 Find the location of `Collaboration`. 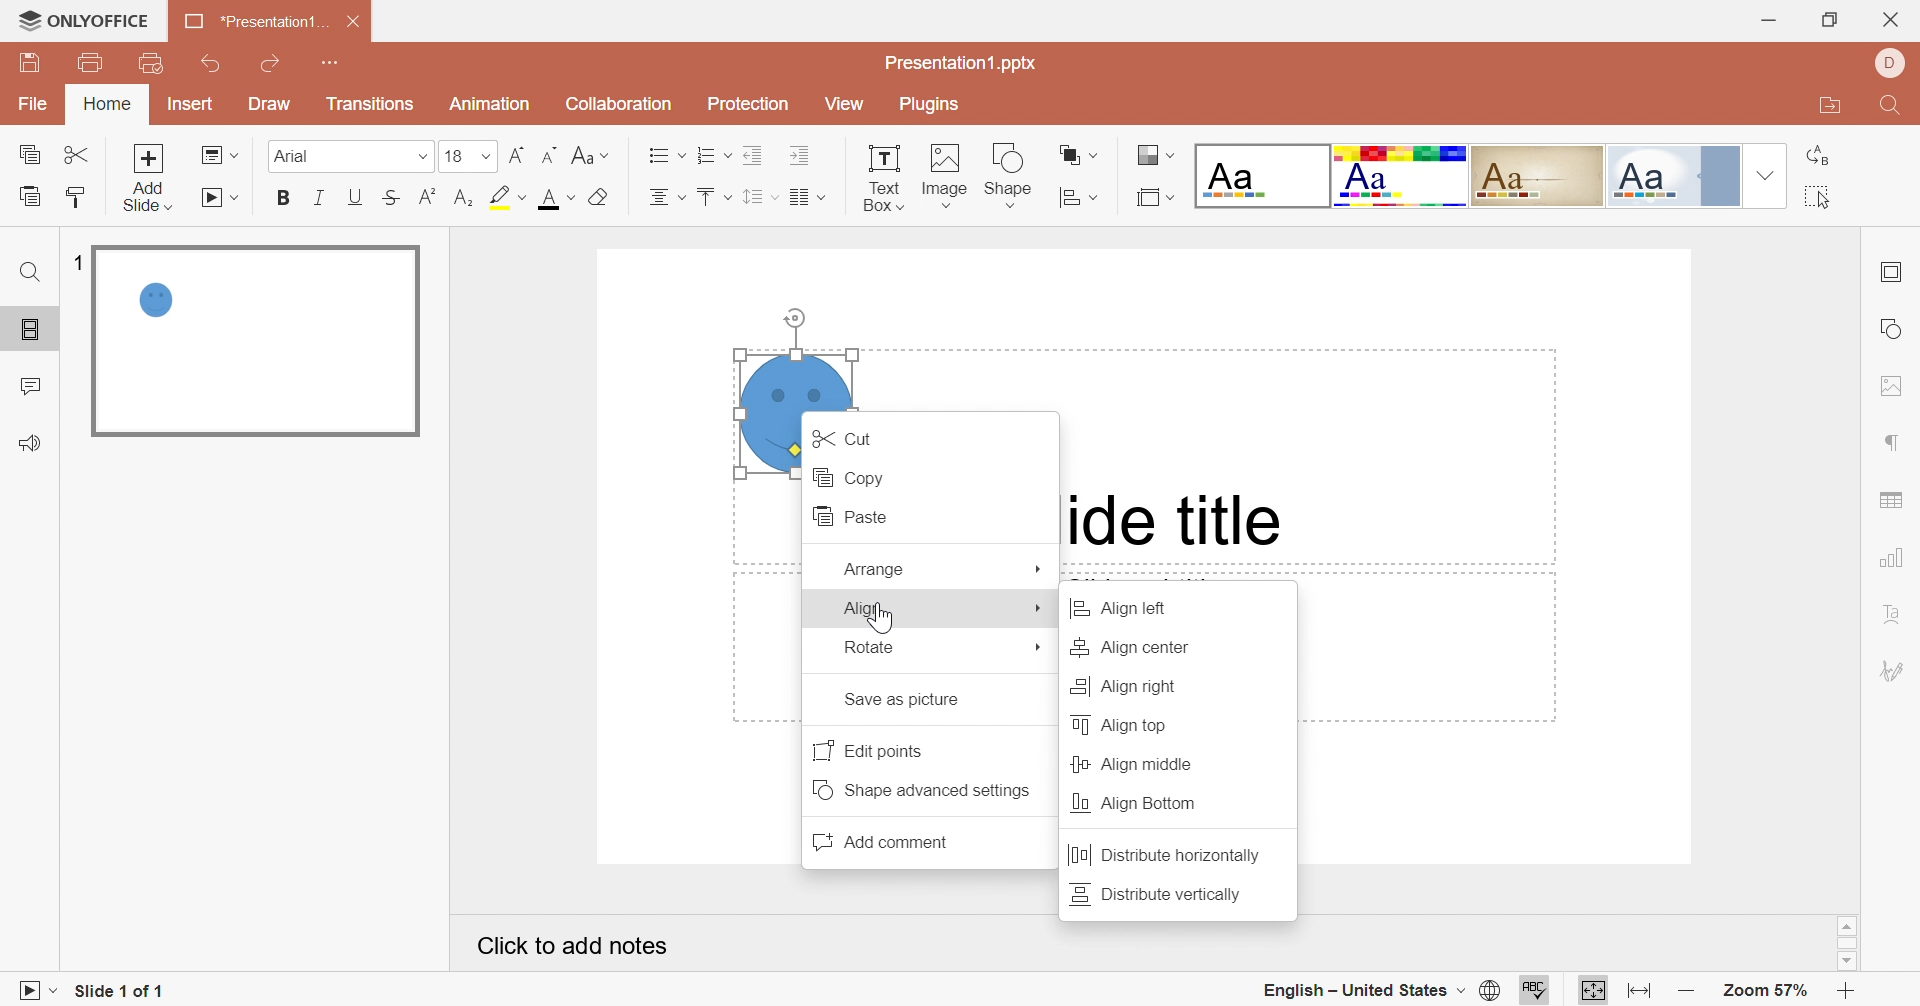

Collaboration is located at coordinates (615, 104).